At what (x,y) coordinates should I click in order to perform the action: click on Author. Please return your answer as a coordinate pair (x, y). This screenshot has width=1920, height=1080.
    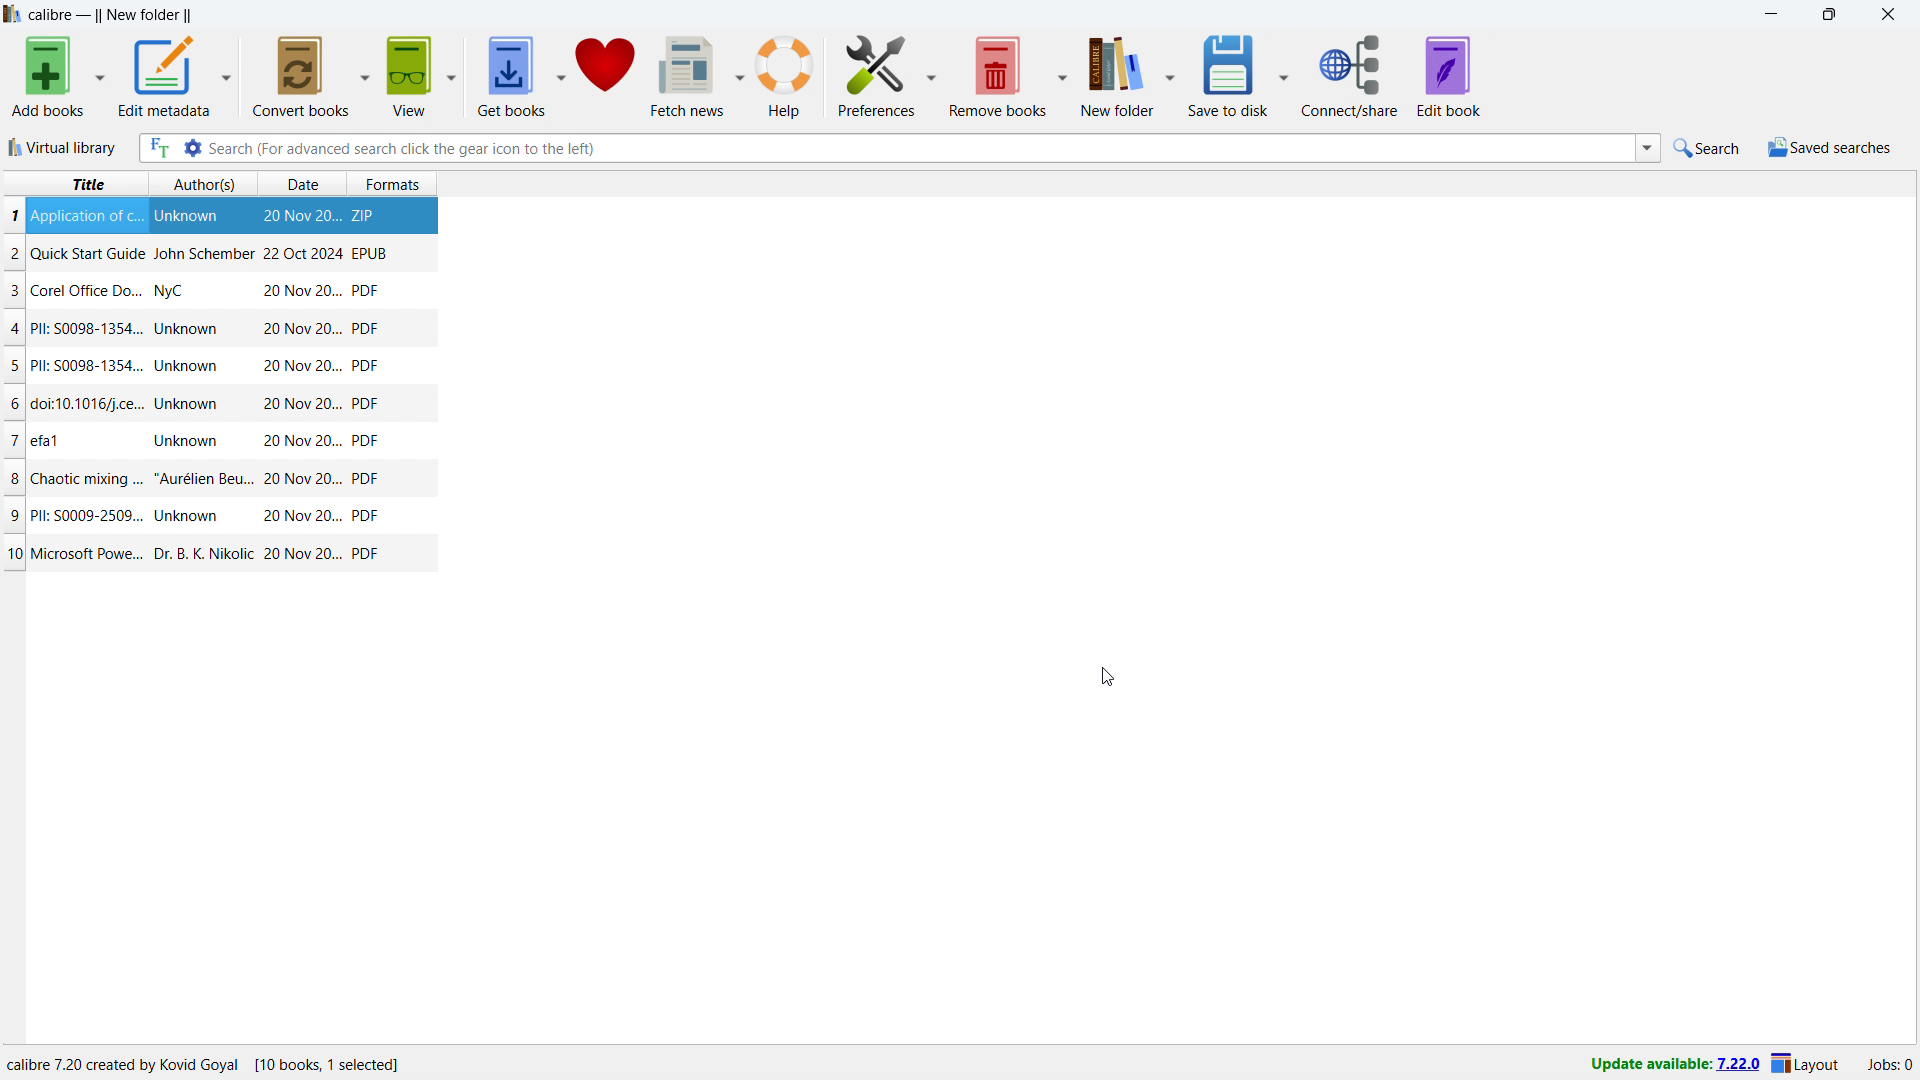
    Looking at the image, I should click on (173, 293).